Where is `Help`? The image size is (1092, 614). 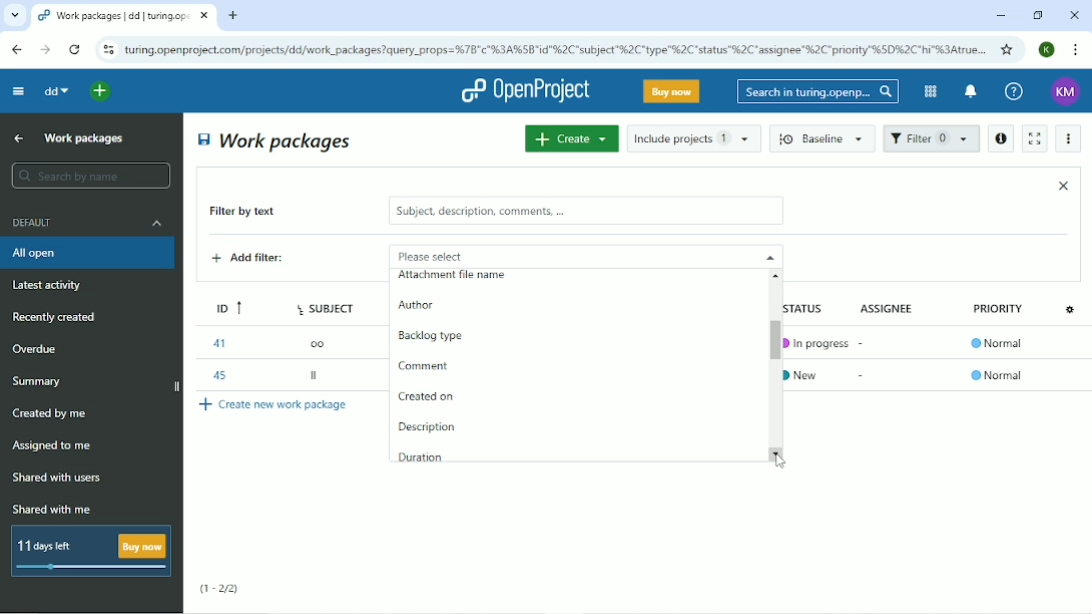 Help is located at coordinates (1014, 92).